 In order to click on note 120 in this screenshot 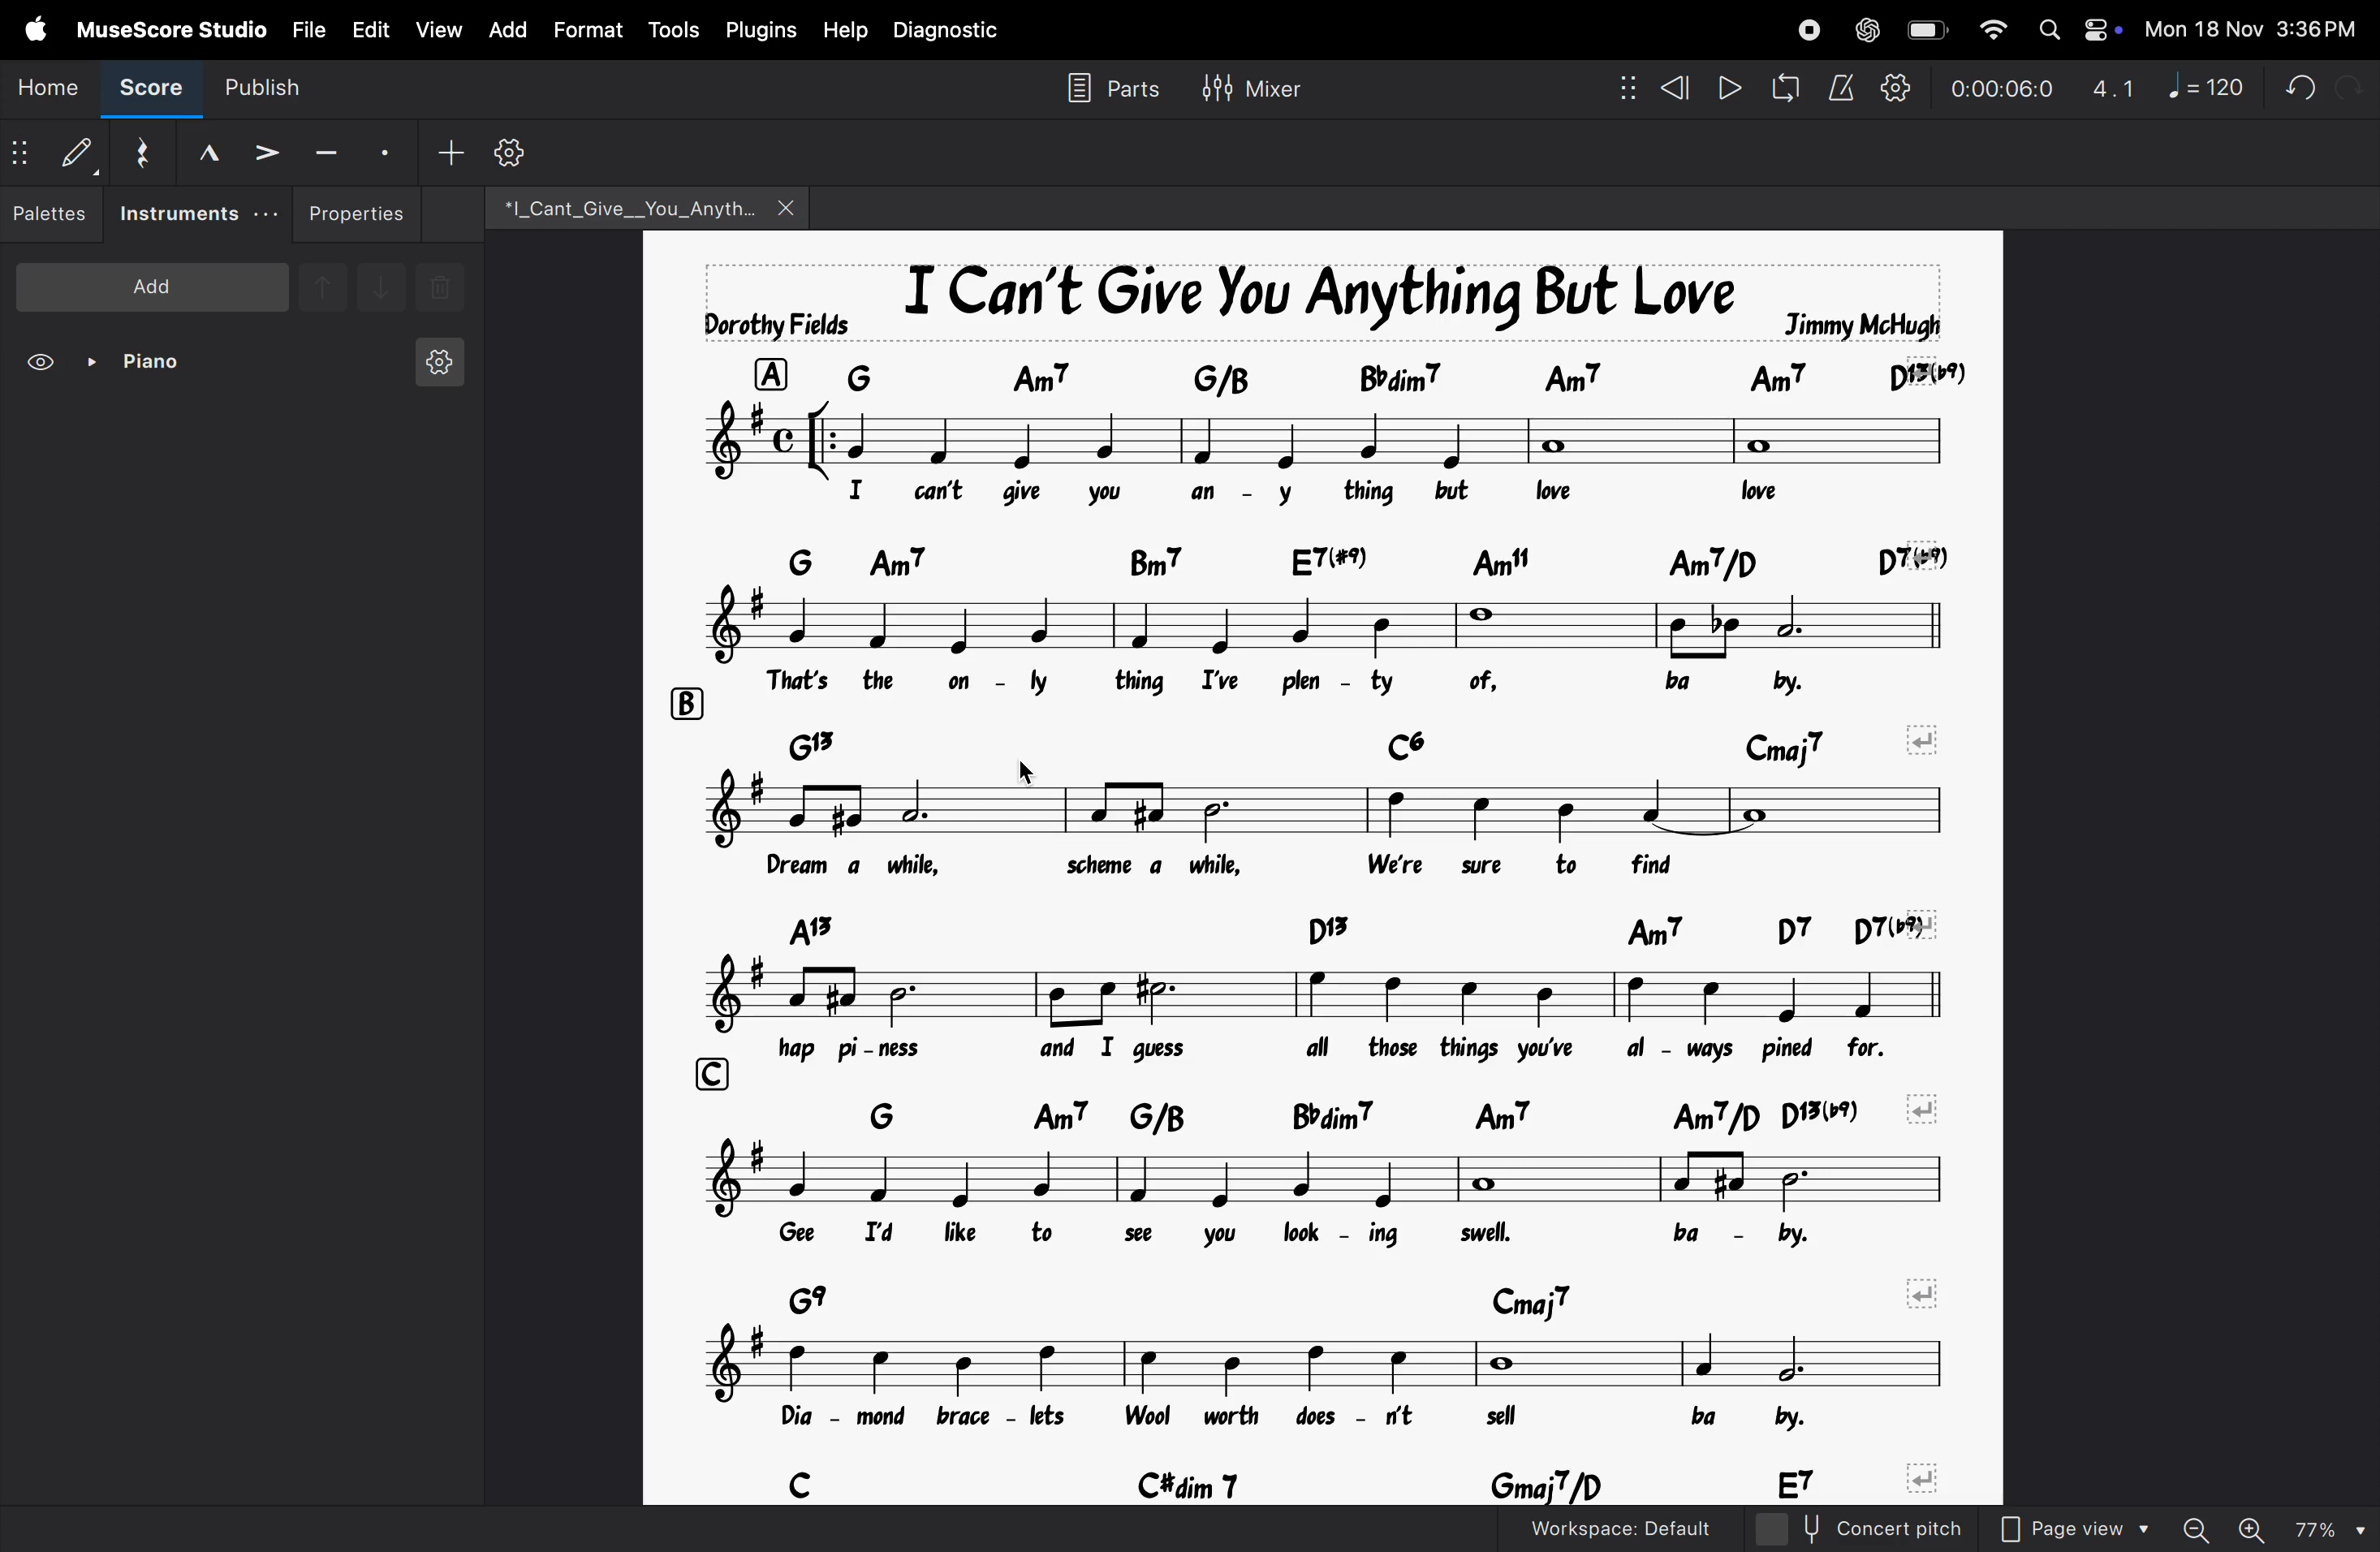, I will do `click(2202, 83)`.